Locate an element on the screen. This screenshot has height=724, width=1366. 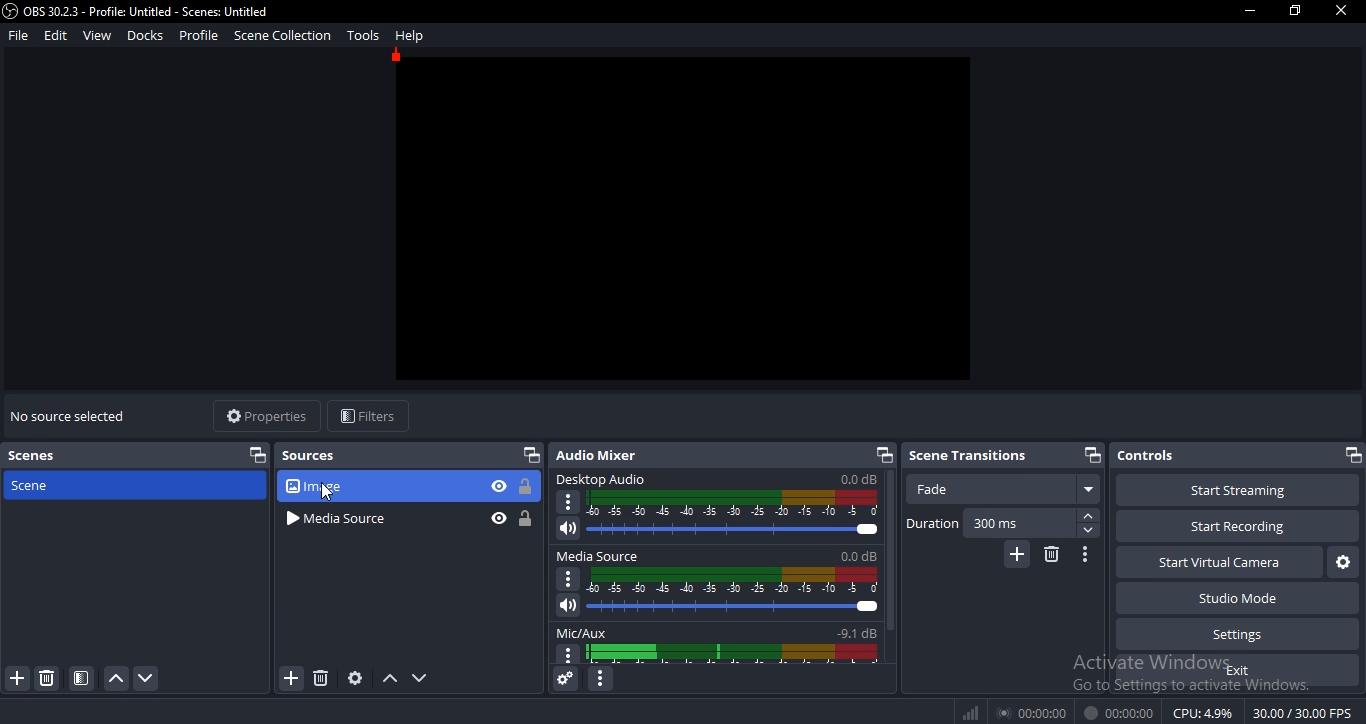
desktop audio is located at coordinates (718, 479).